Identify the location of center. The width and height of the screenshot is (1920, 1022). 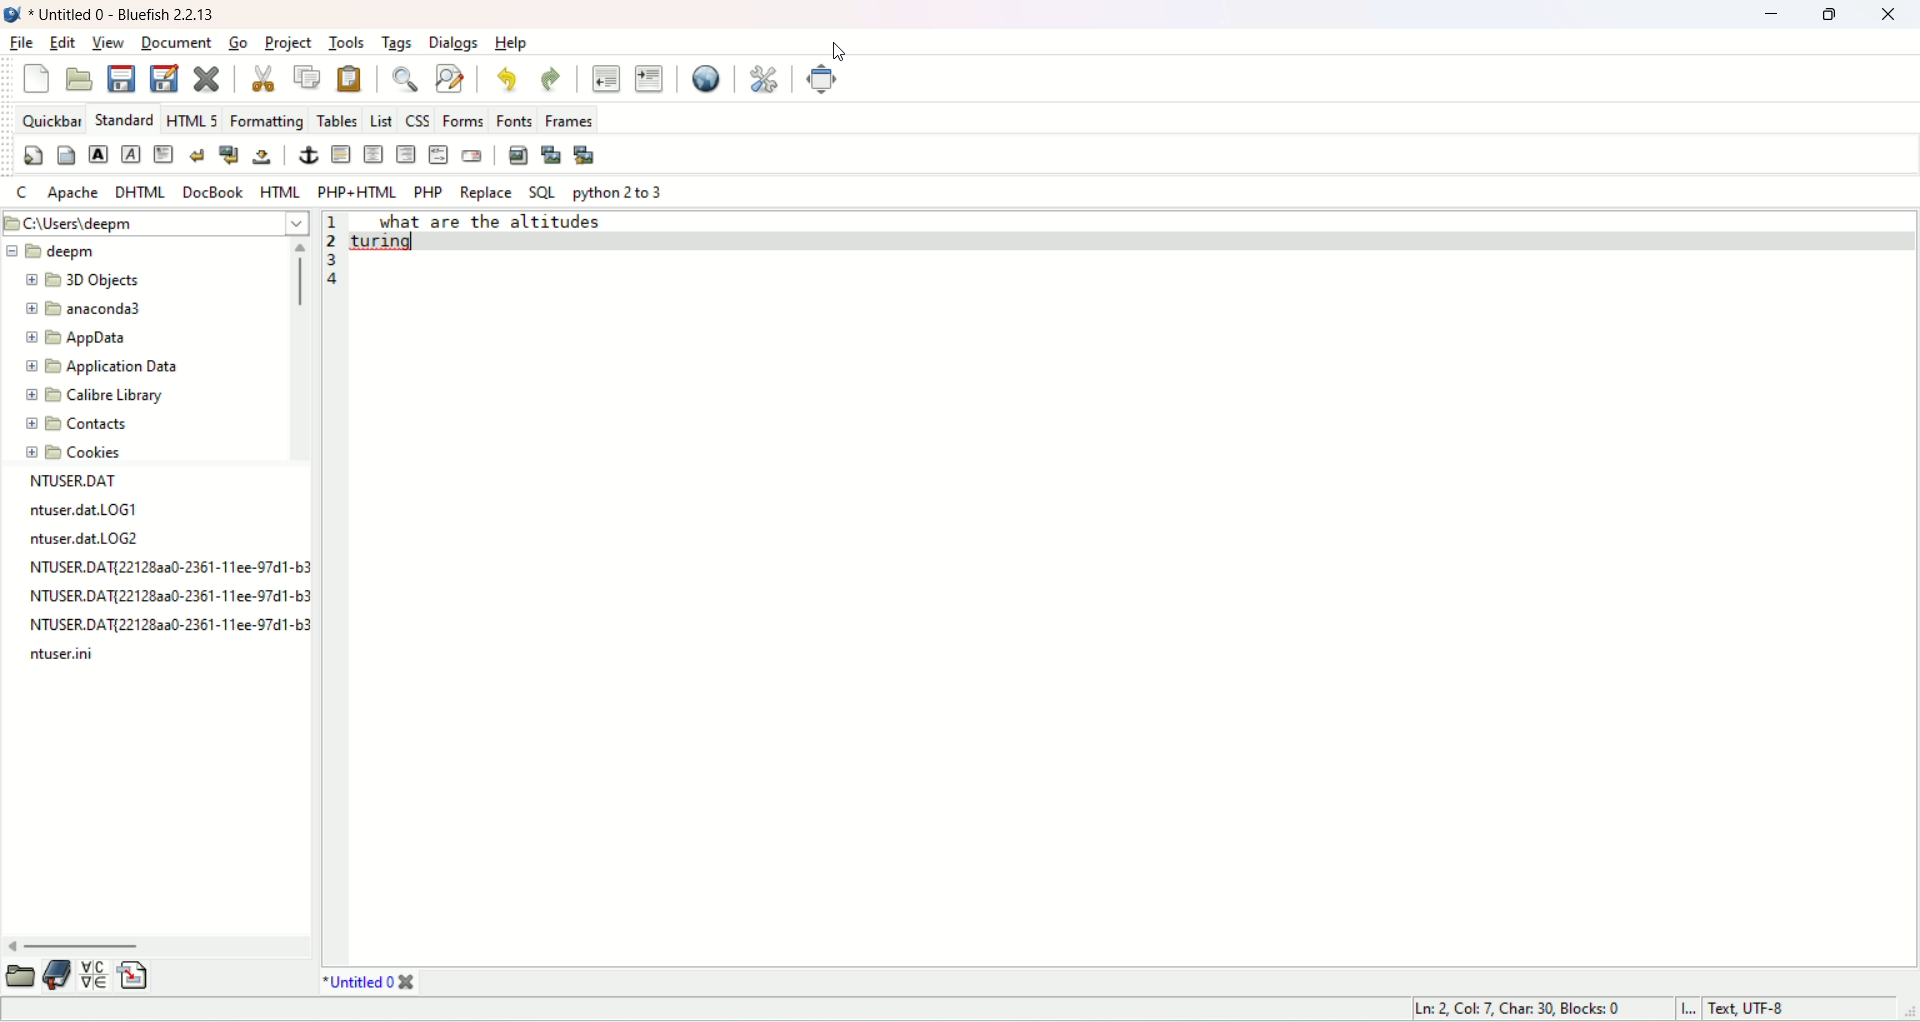
(374, 155).